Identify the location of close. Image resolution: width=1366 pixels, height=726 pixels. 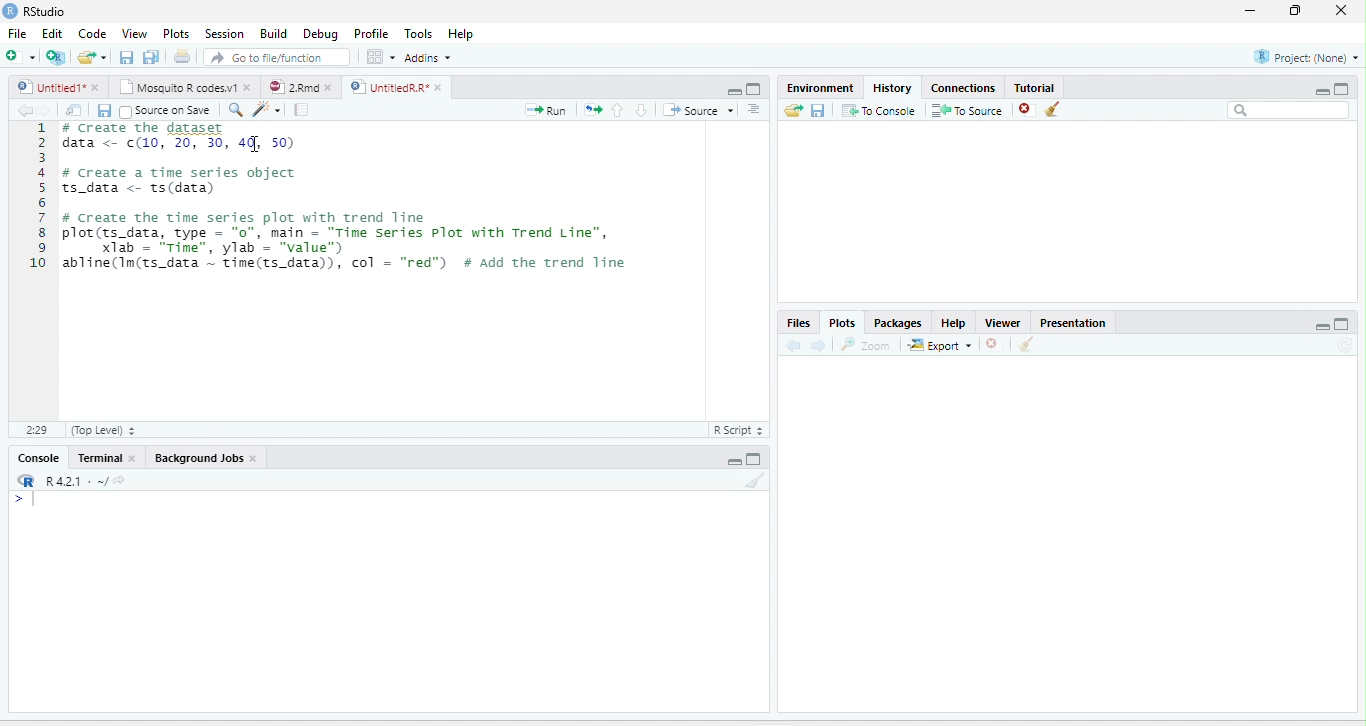
(131, 458).